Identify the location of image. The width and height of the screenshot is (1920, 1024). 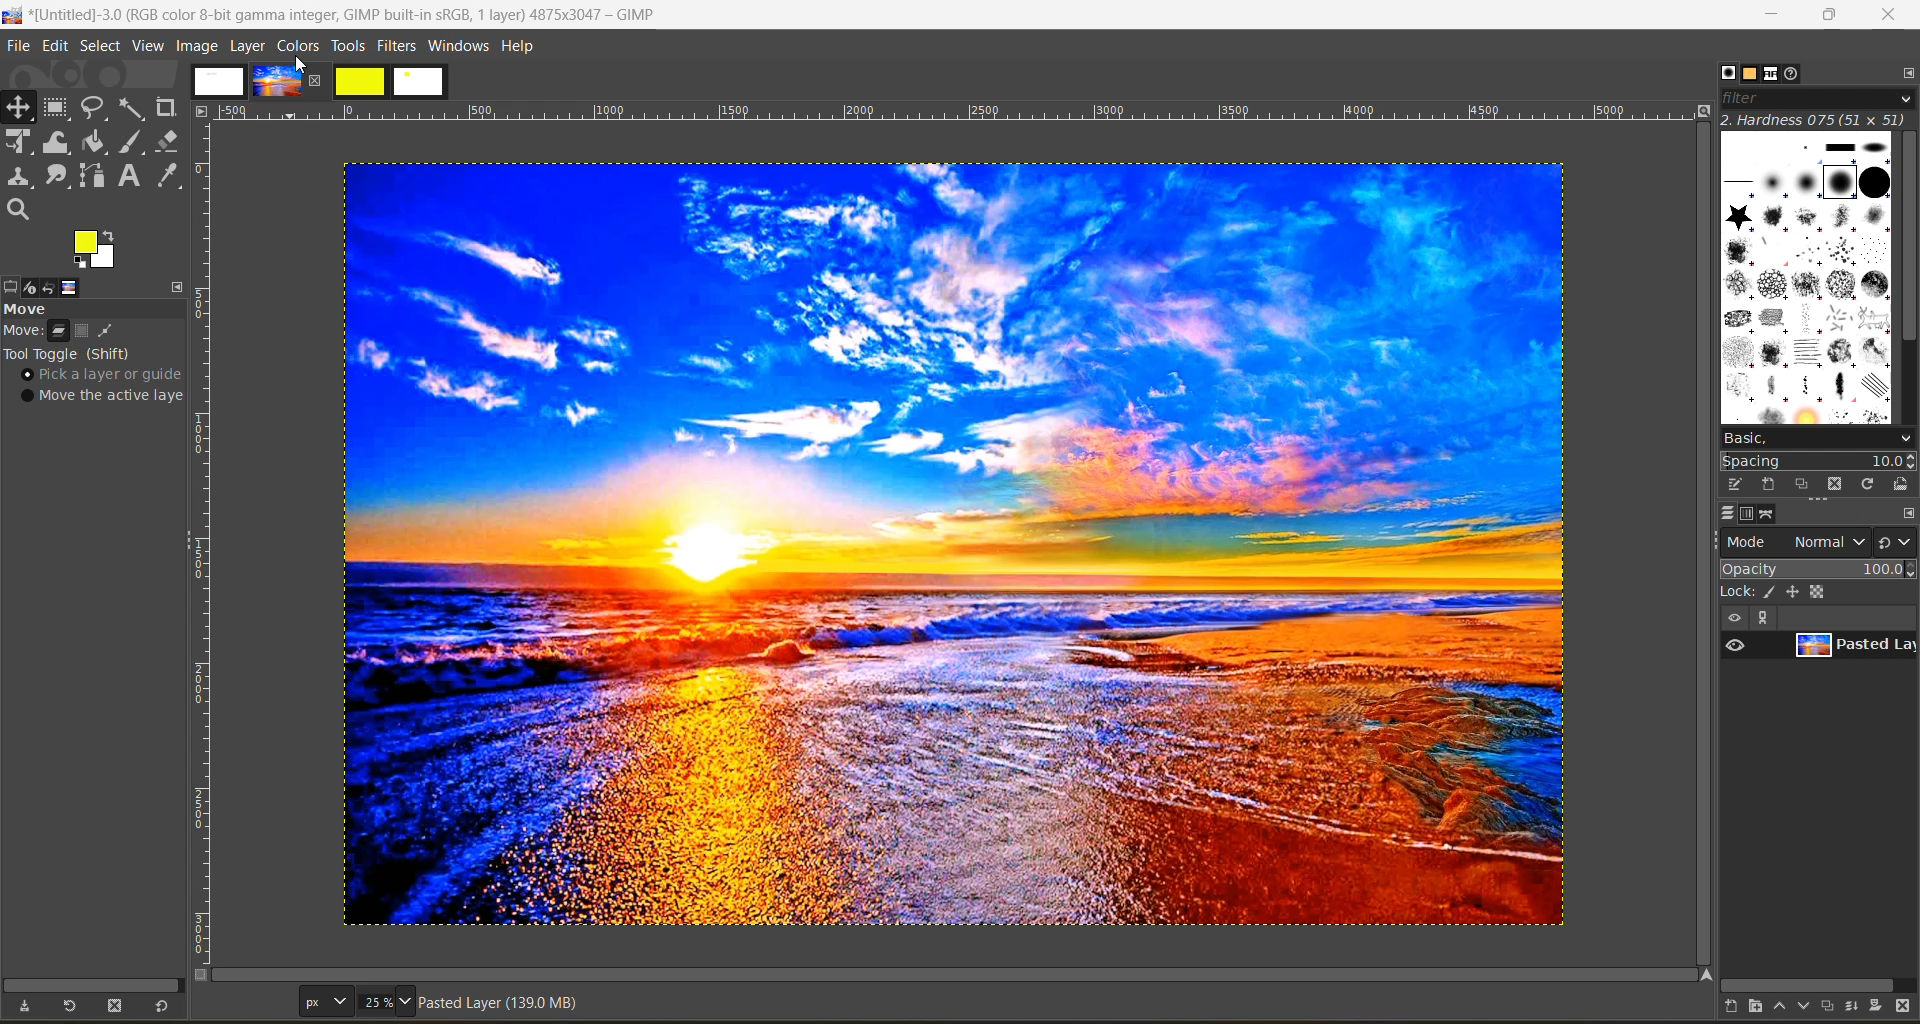
(958, 543).